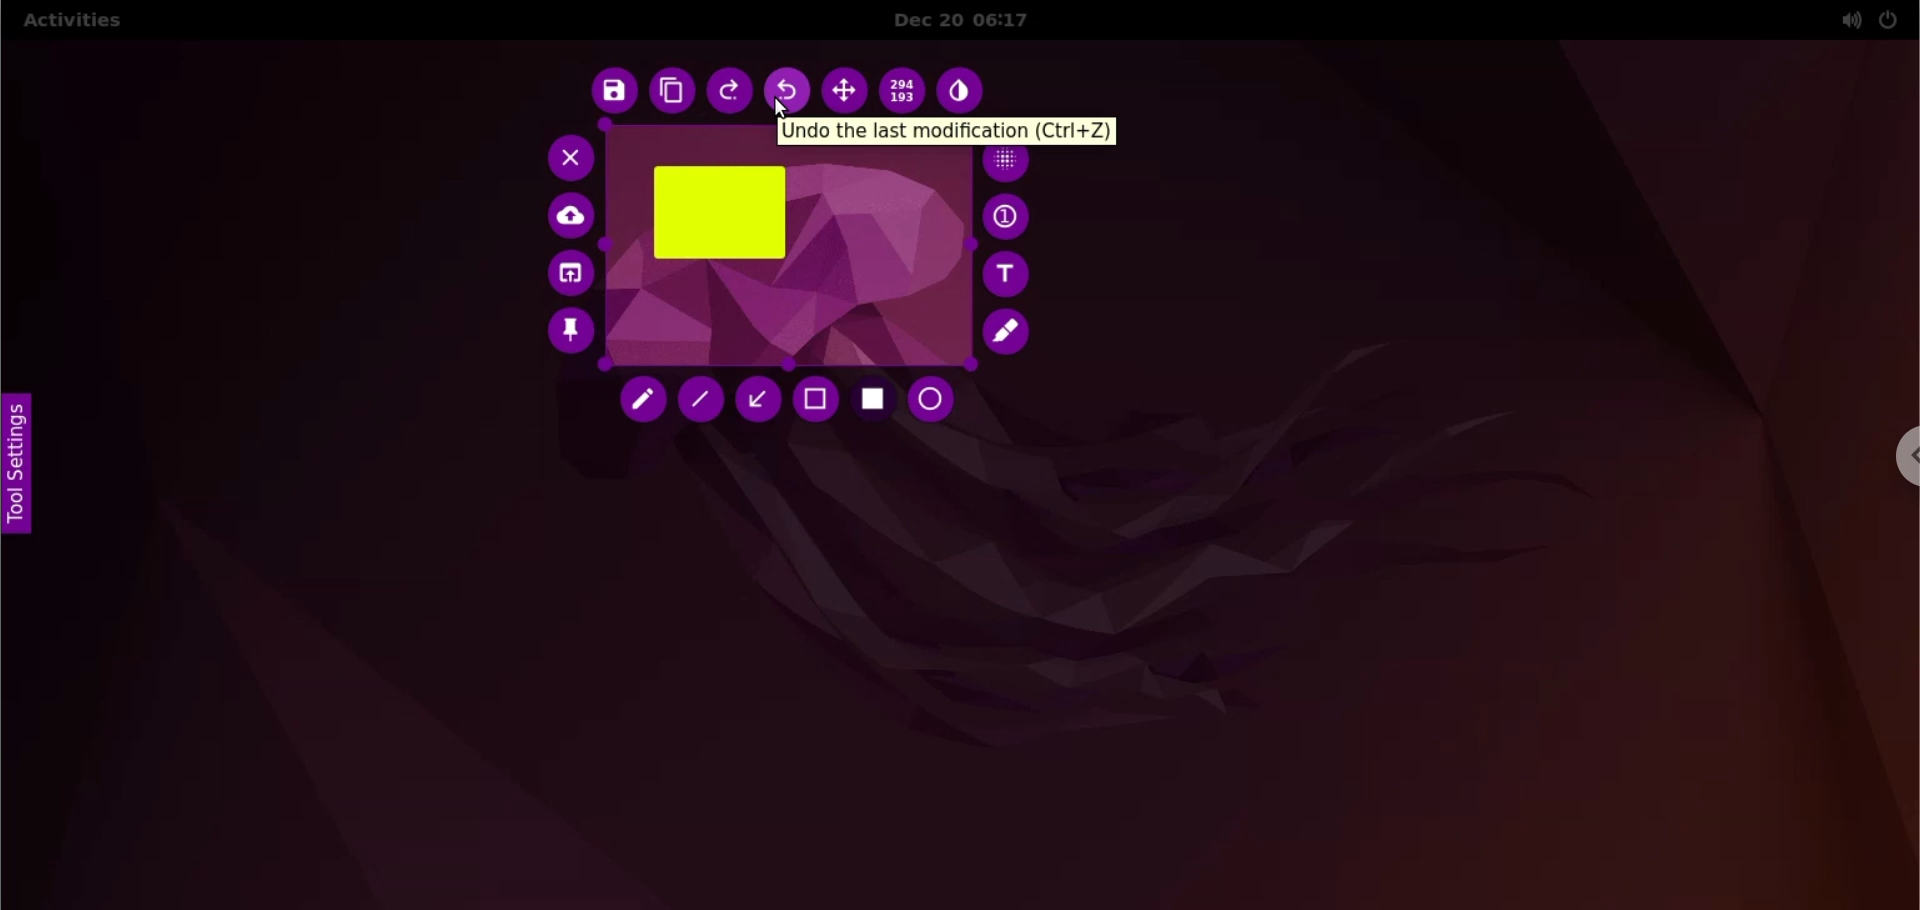 This screenshot has width=1920, height=910. I want to click on power options, so click(1889, 19).